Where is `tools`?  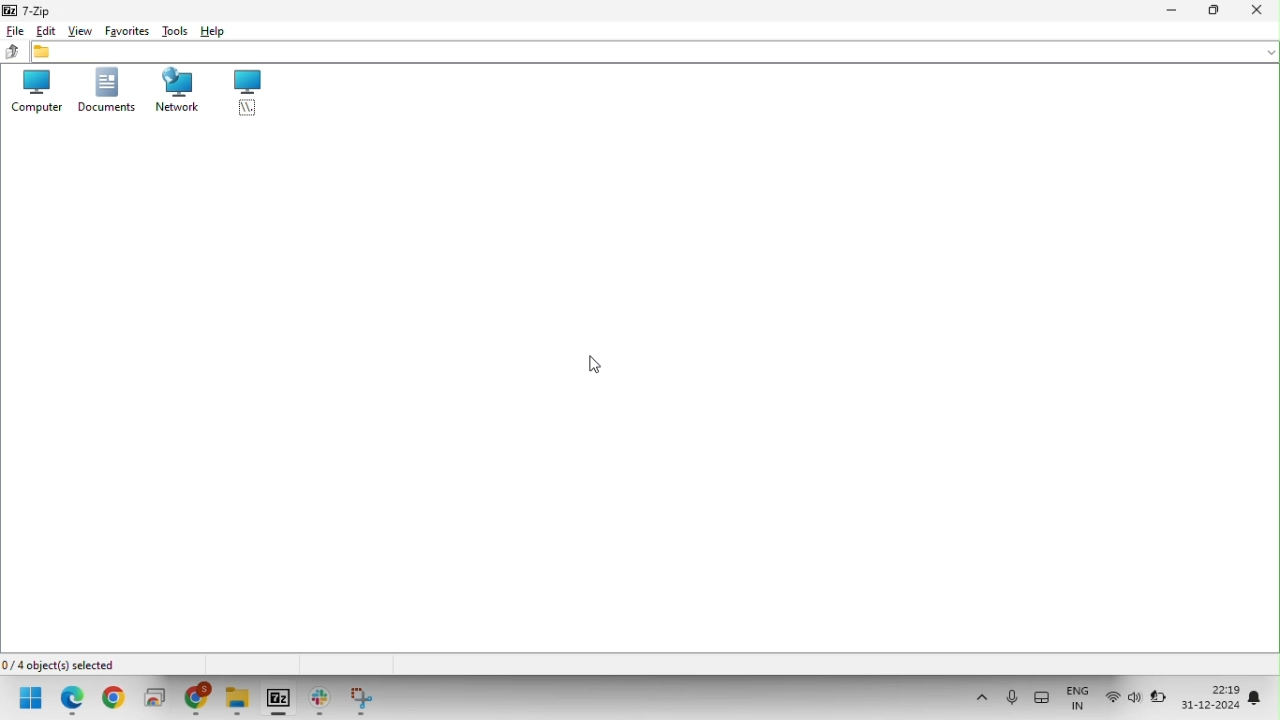 tools is located at coordinates (170, 29).